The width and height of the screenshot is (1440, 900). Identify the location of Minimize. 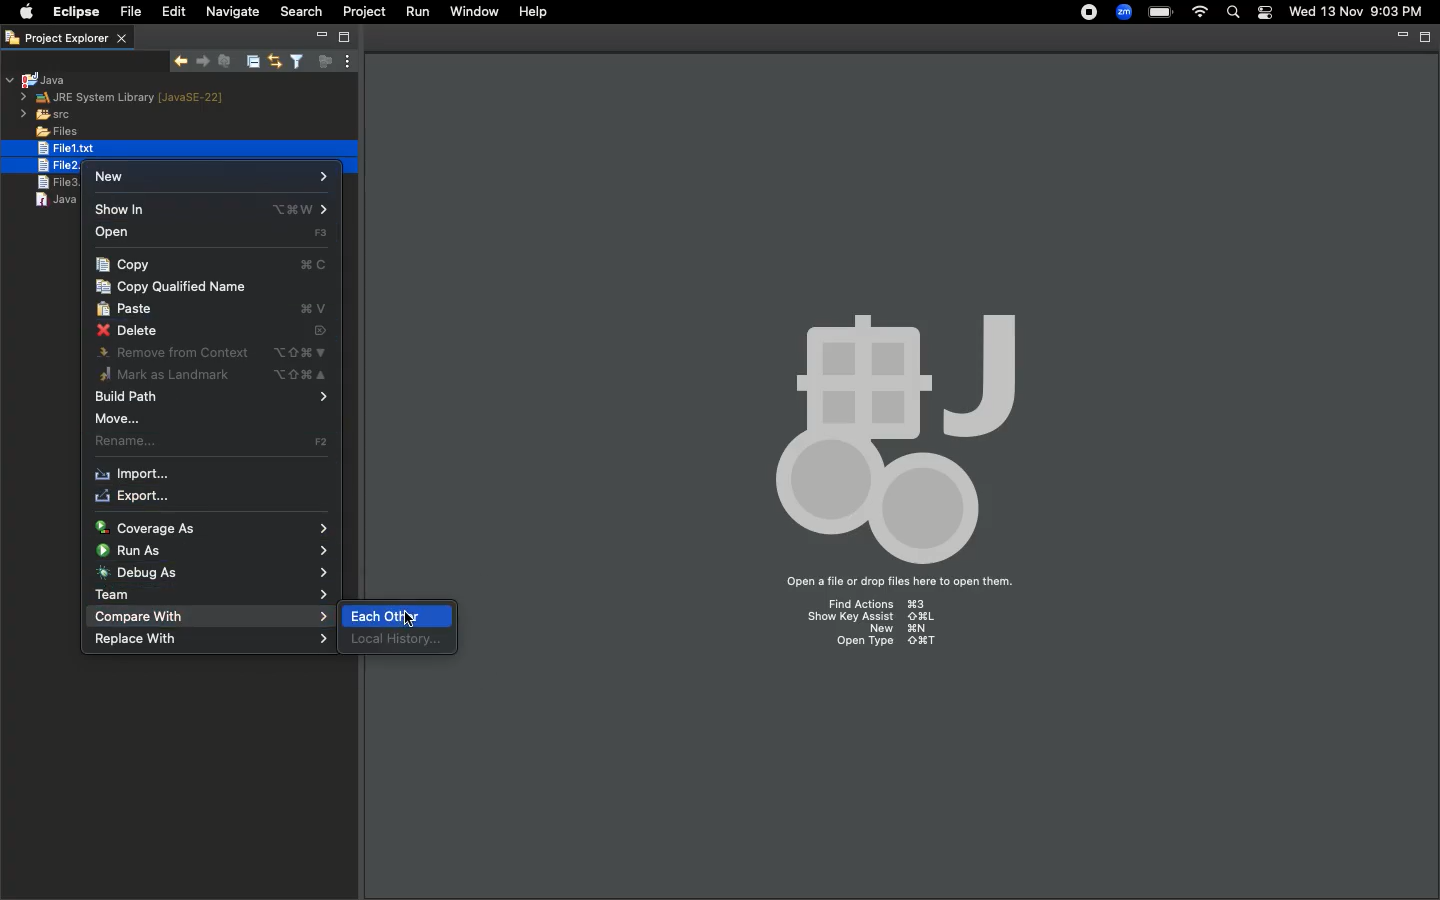
(1398, 37).